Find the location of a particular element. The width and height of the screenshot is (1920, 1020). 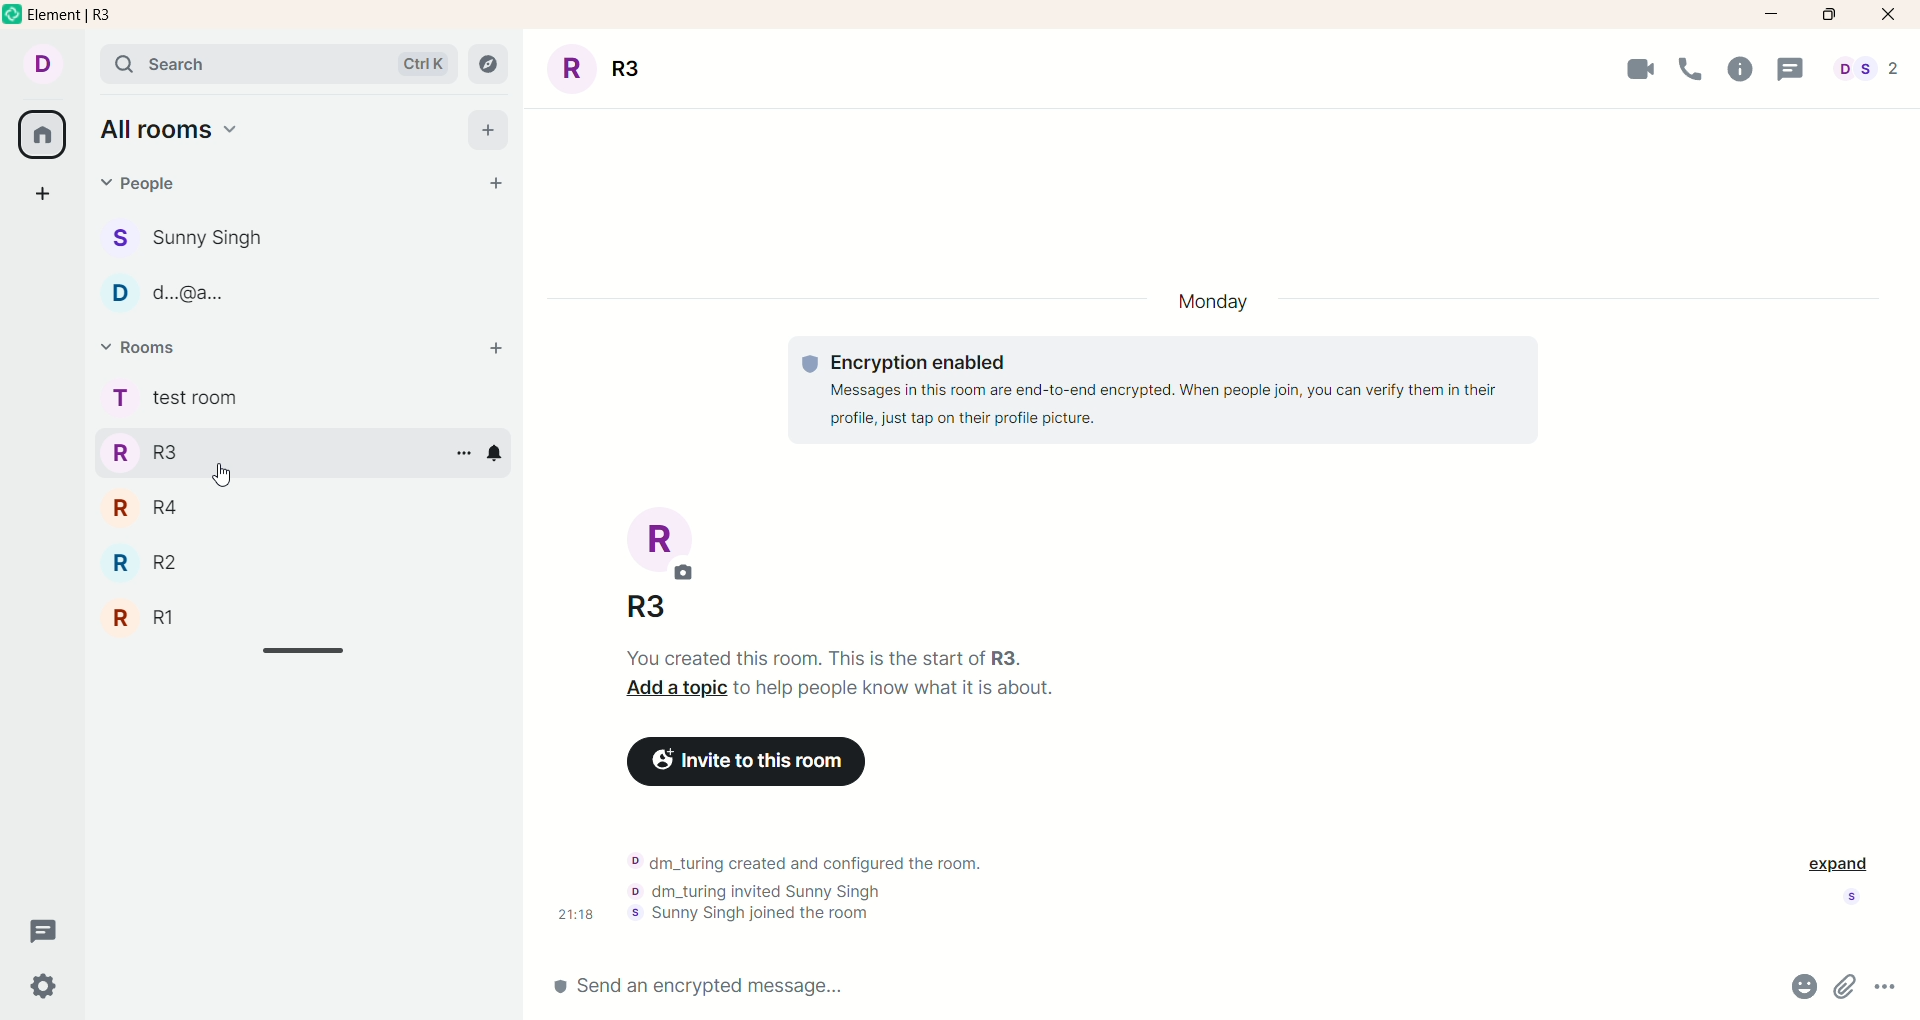

Video Call is located at coordinates (1637, 67).